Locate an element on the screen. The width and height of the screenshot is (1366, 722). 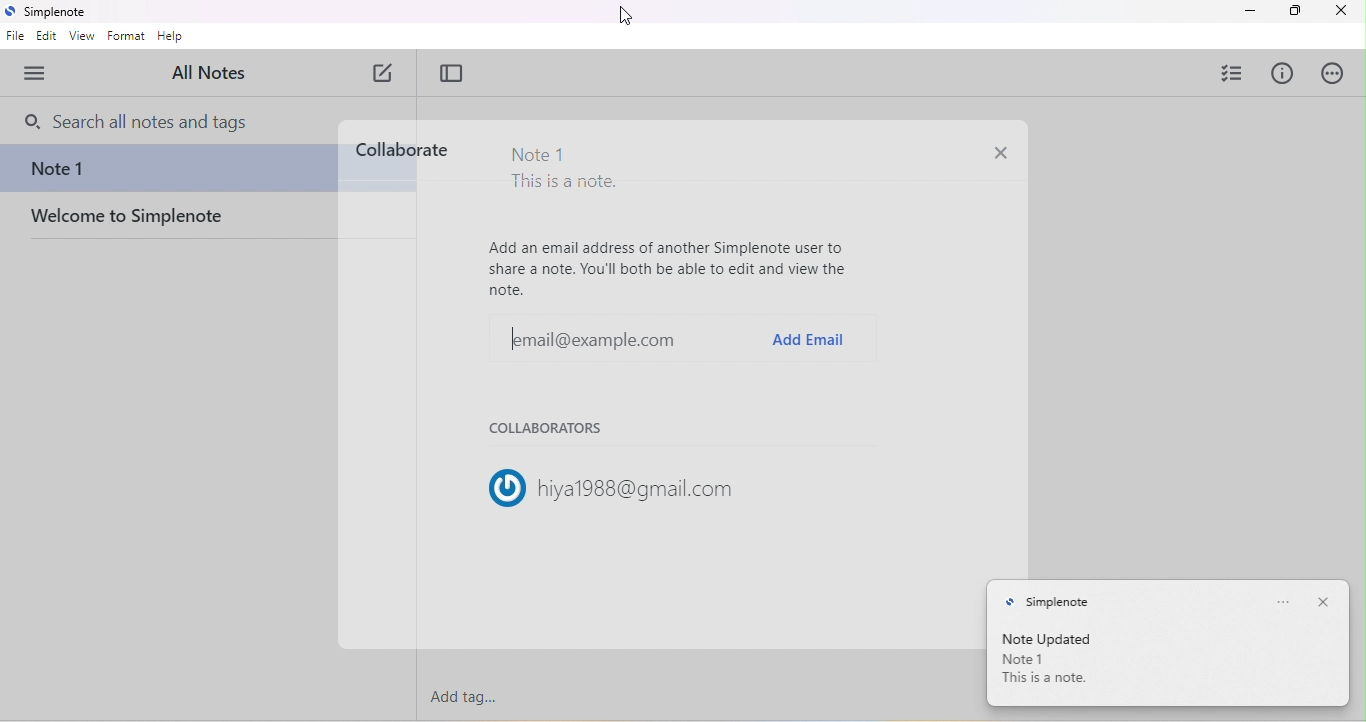
collaborate is located at coordinates (401, 149).